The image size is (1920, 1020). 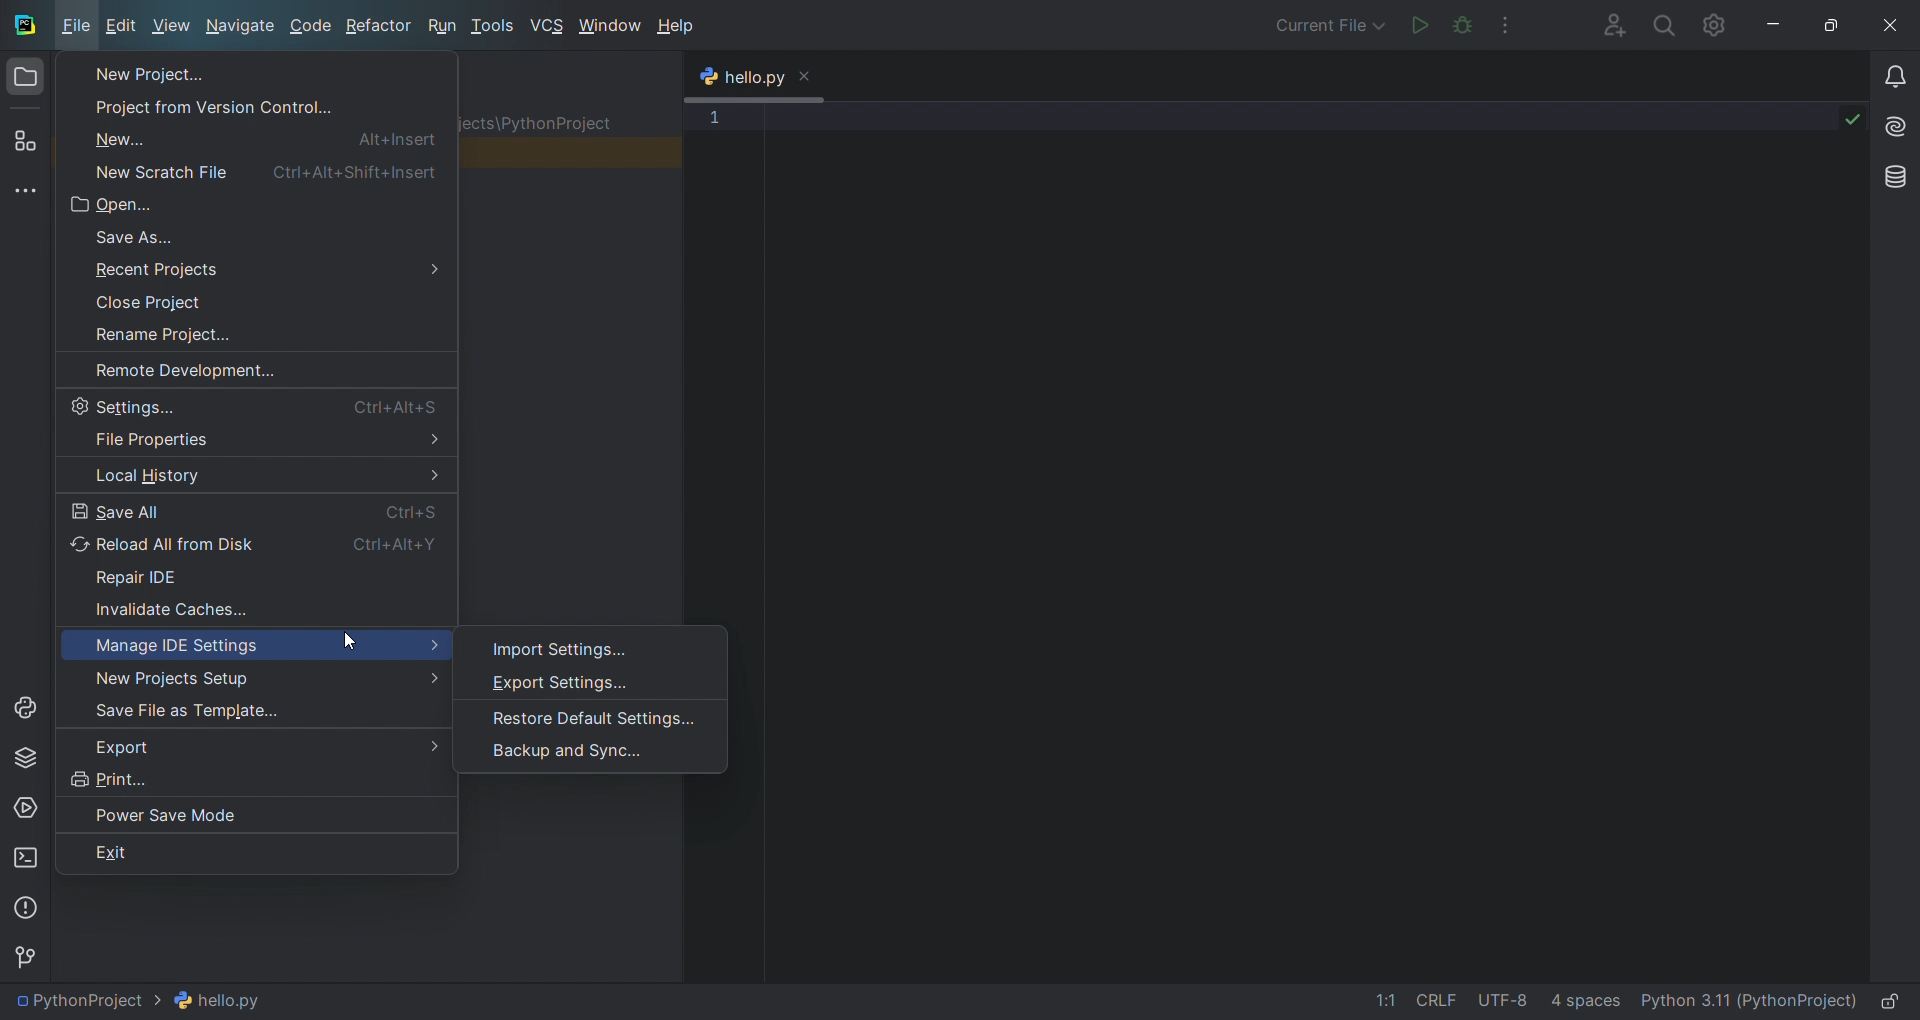 I want to click on services, so click(x=25, y=811).